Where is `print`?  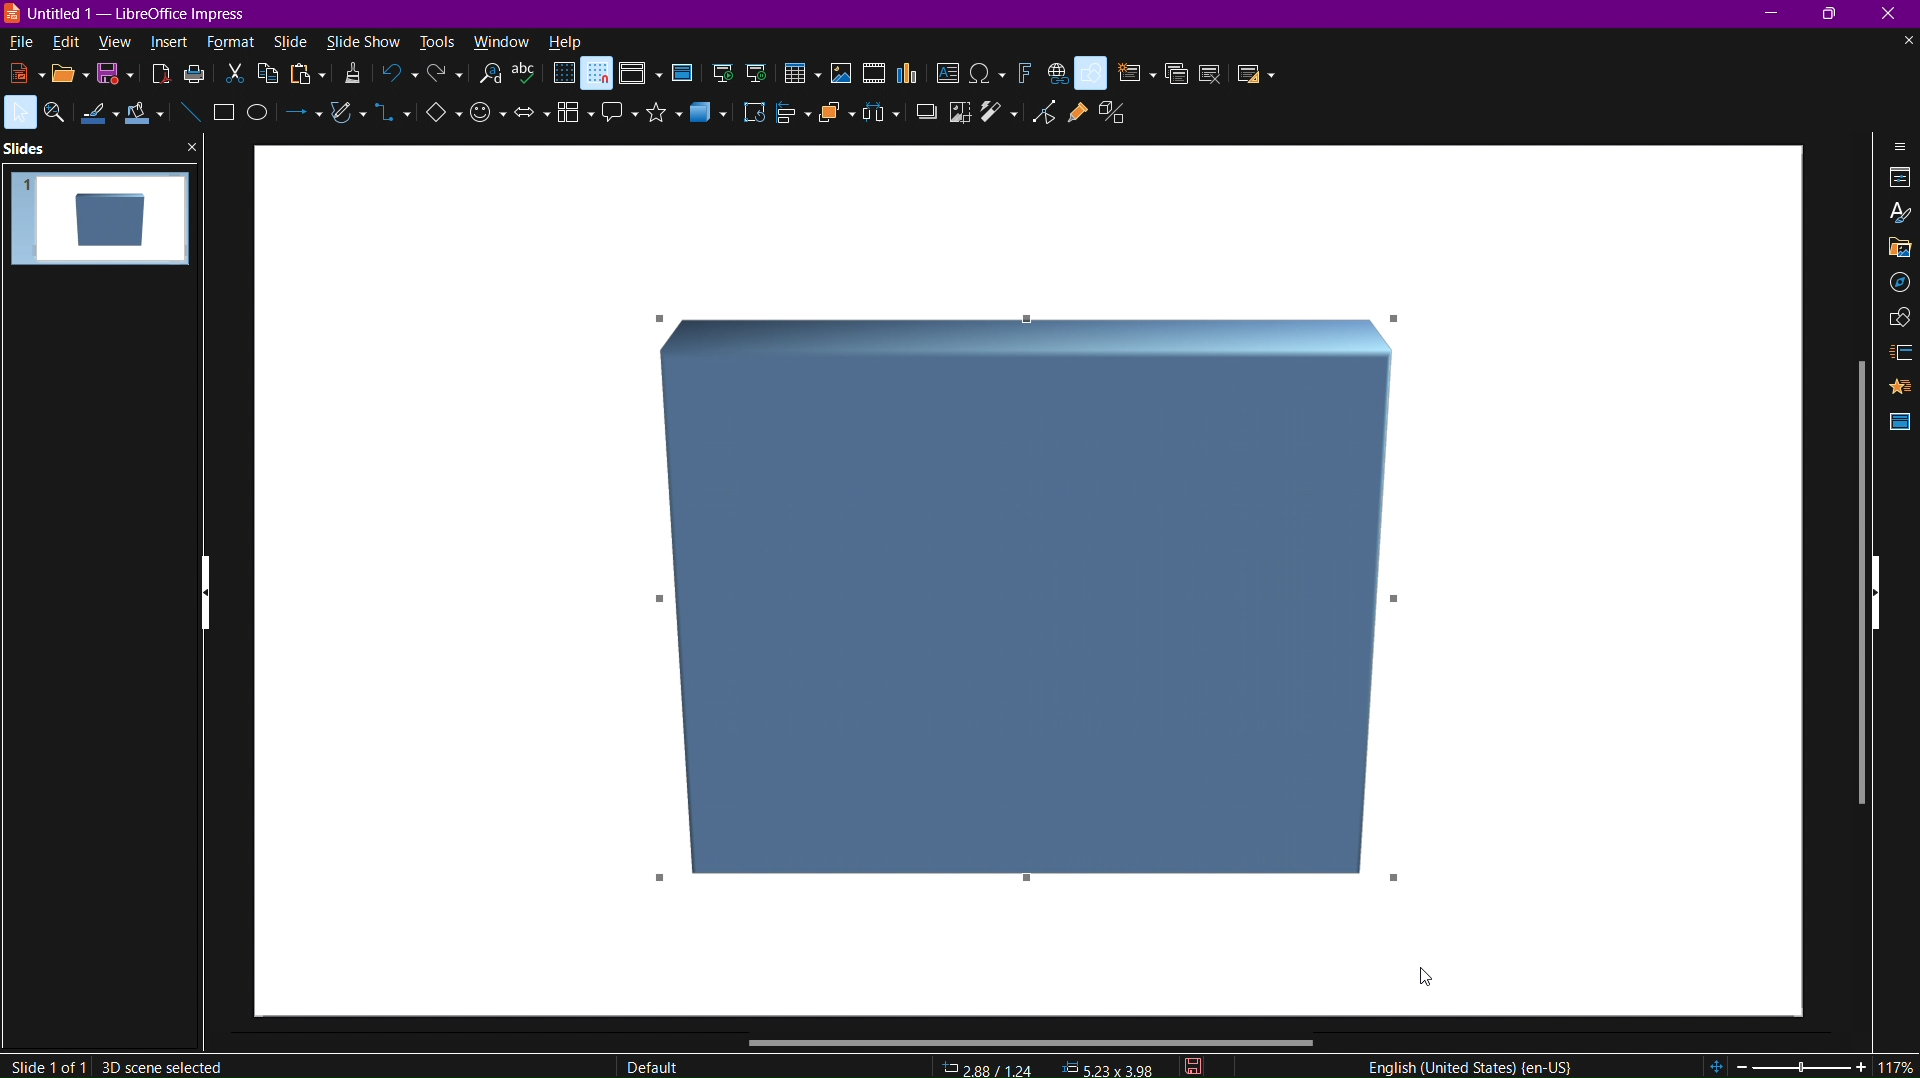
print is located at coordinates (199, 79).